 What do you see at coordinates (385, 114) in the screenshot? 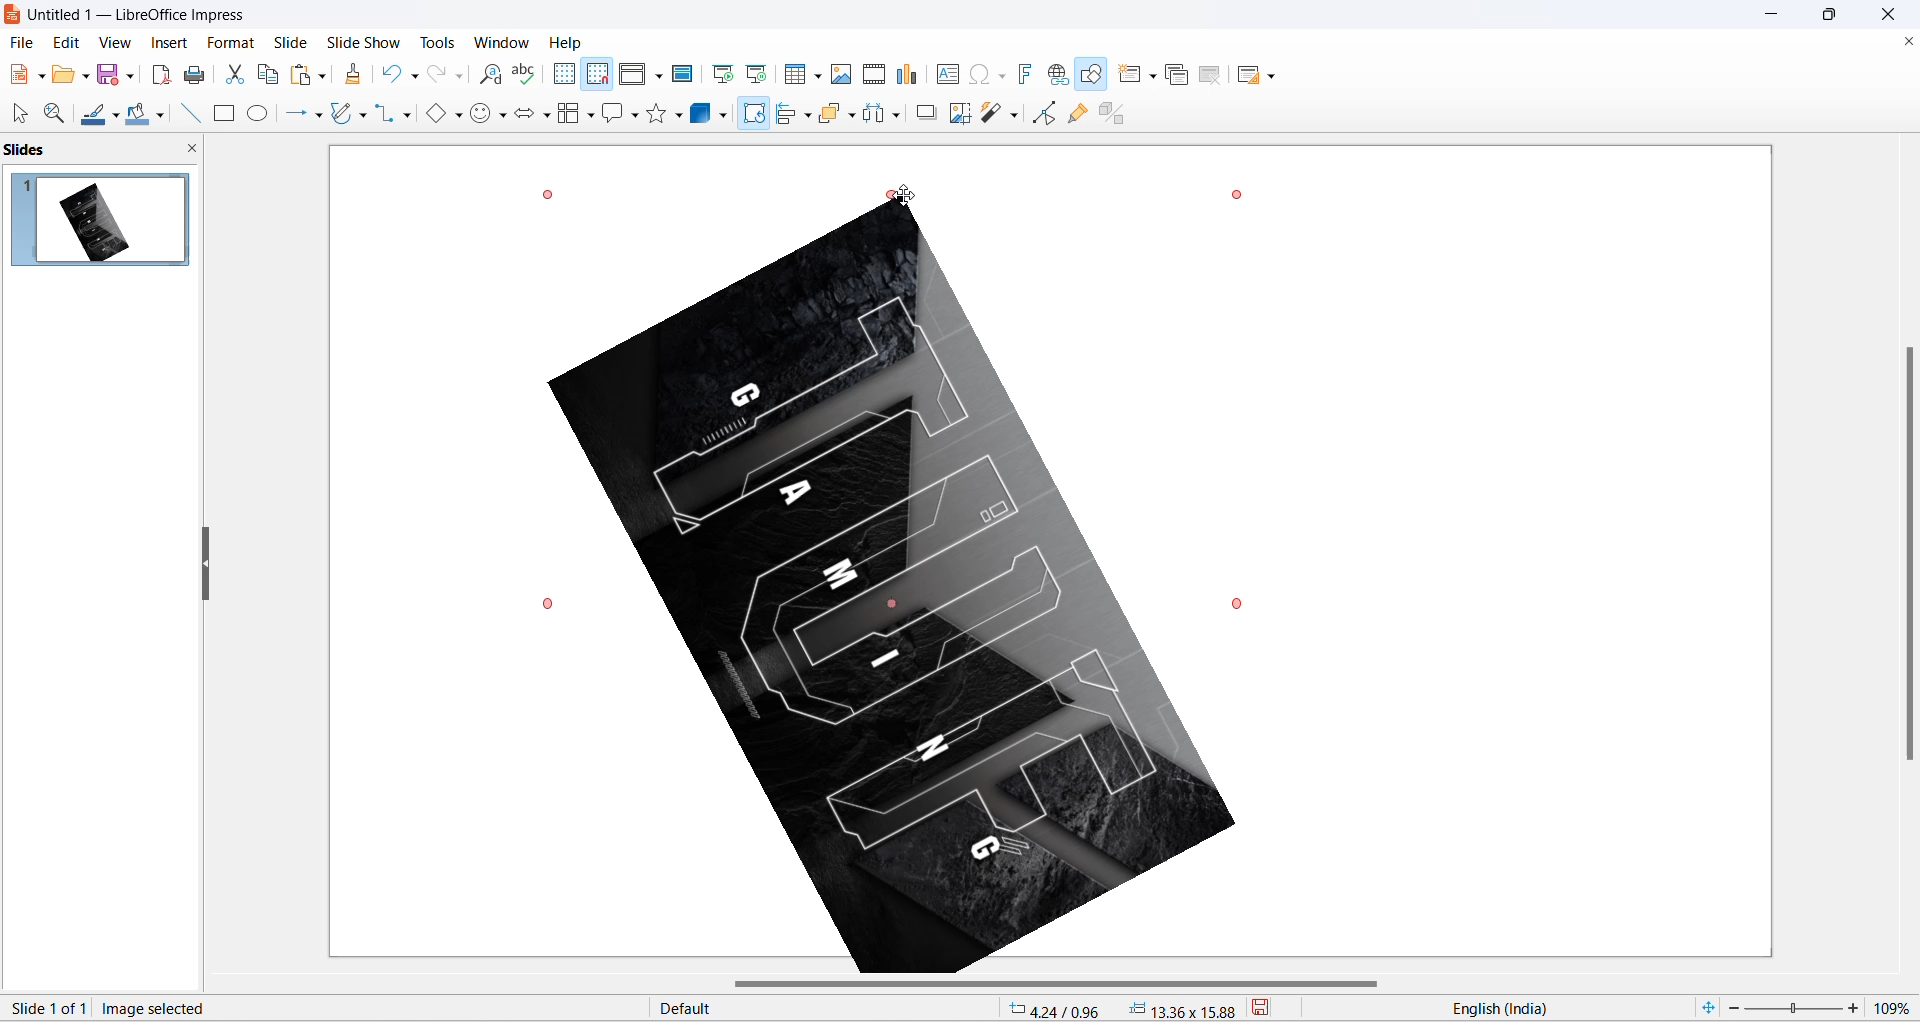
I see `connectors` at bounding box center [385, 114].